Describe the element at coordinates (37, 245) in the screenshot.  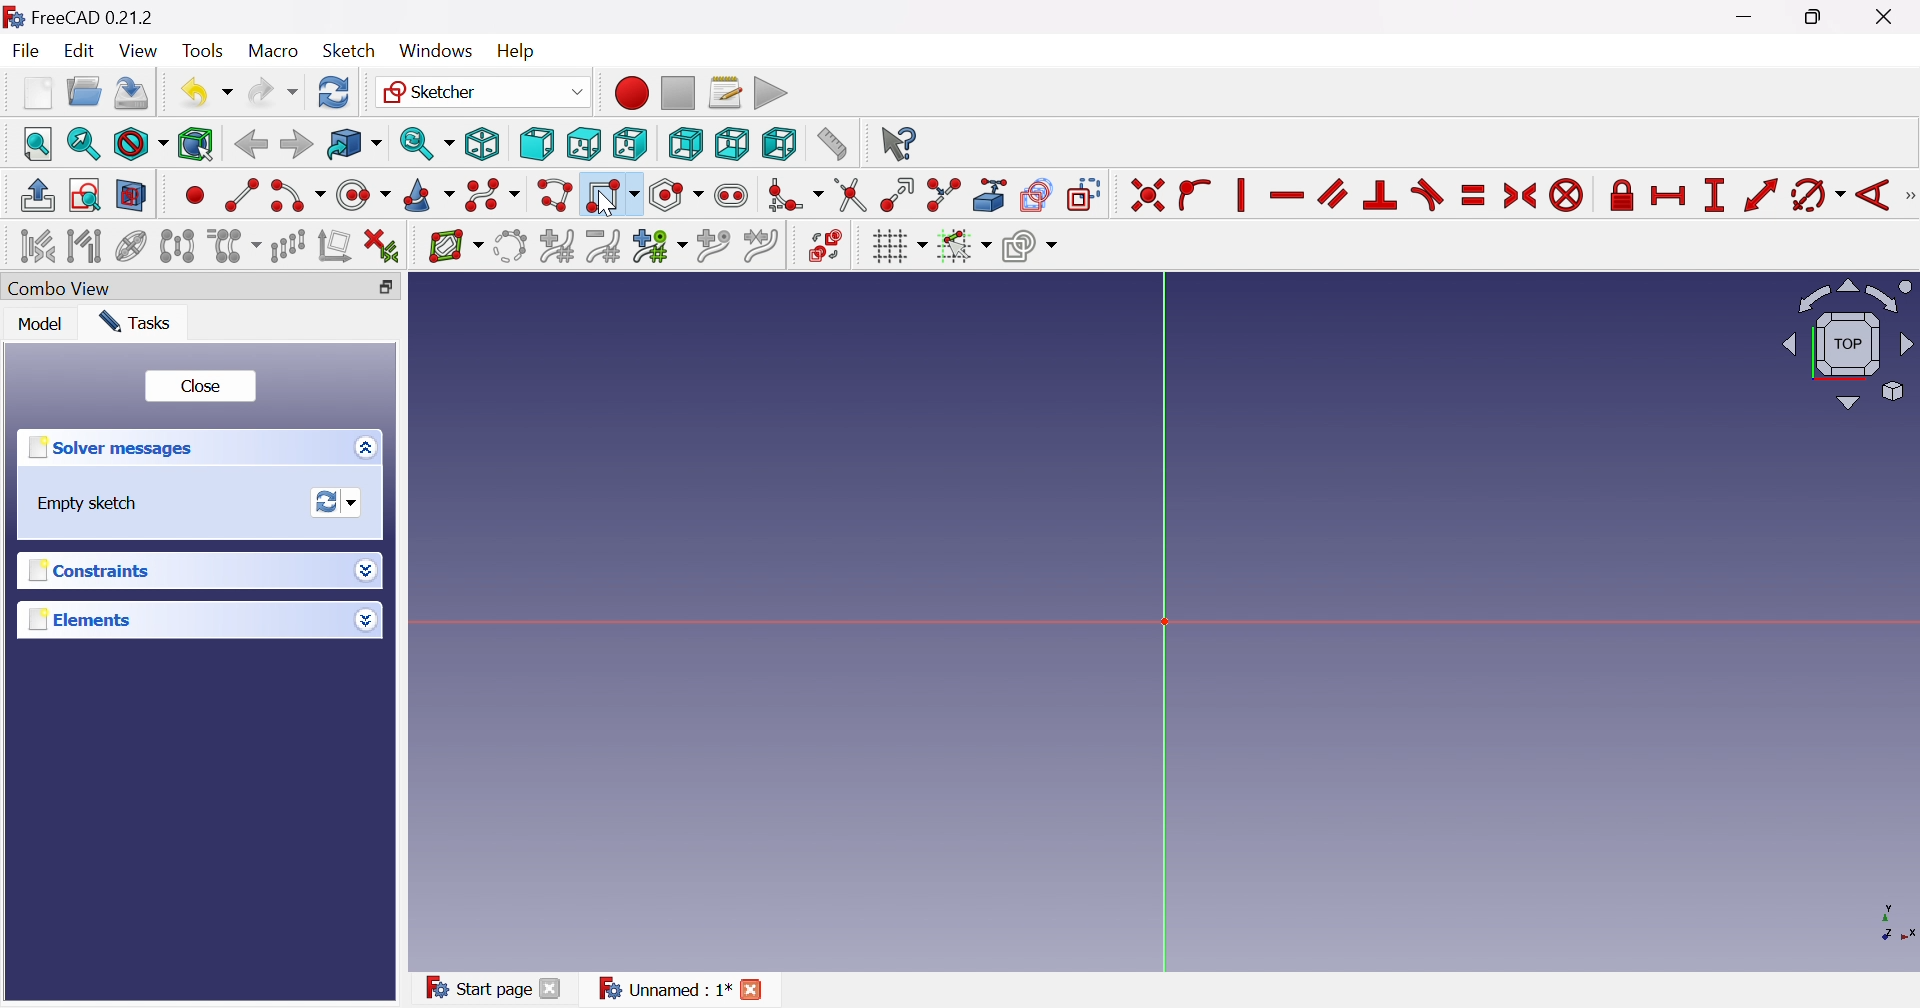
I see `Select associated constraints` at that location.